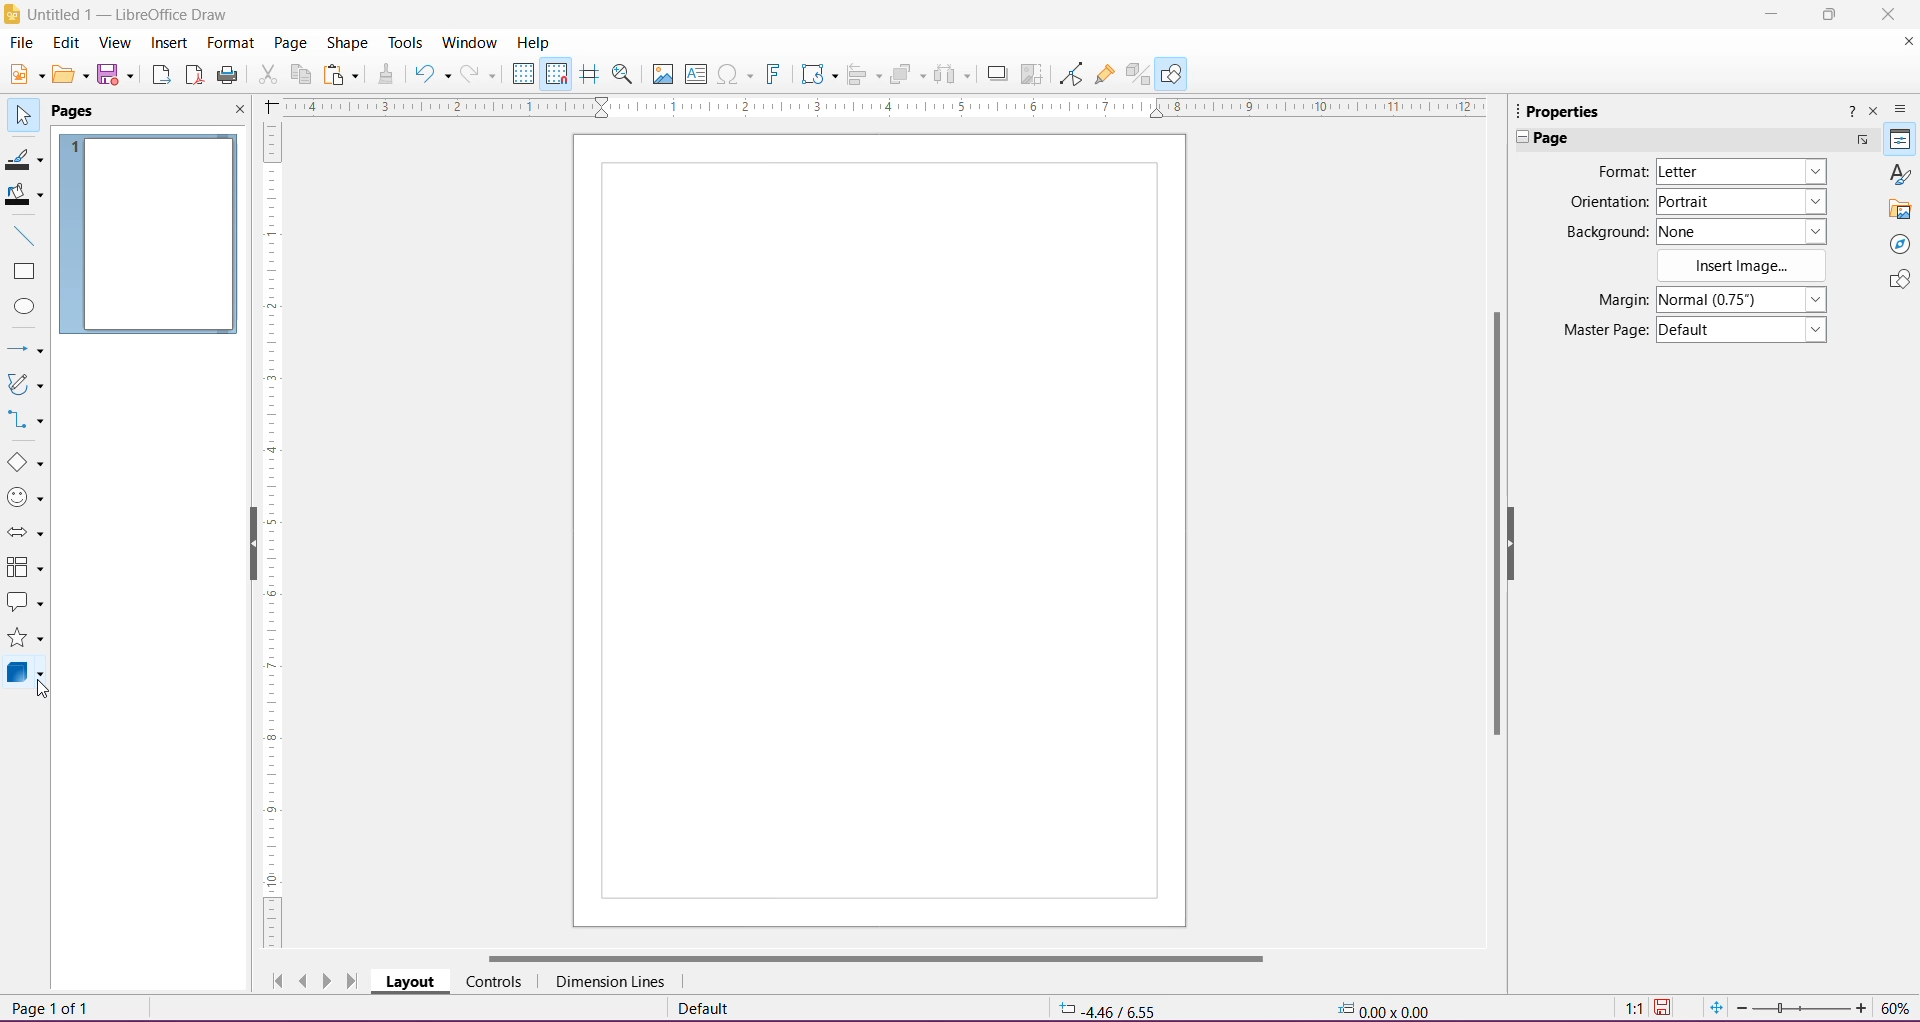 Image resolution: width=1920 pixels, height=1022 pixels. What do you see at coordinates (24, 157) in the screenshot?
I see `Line Color` at bounding box center [24, 157].